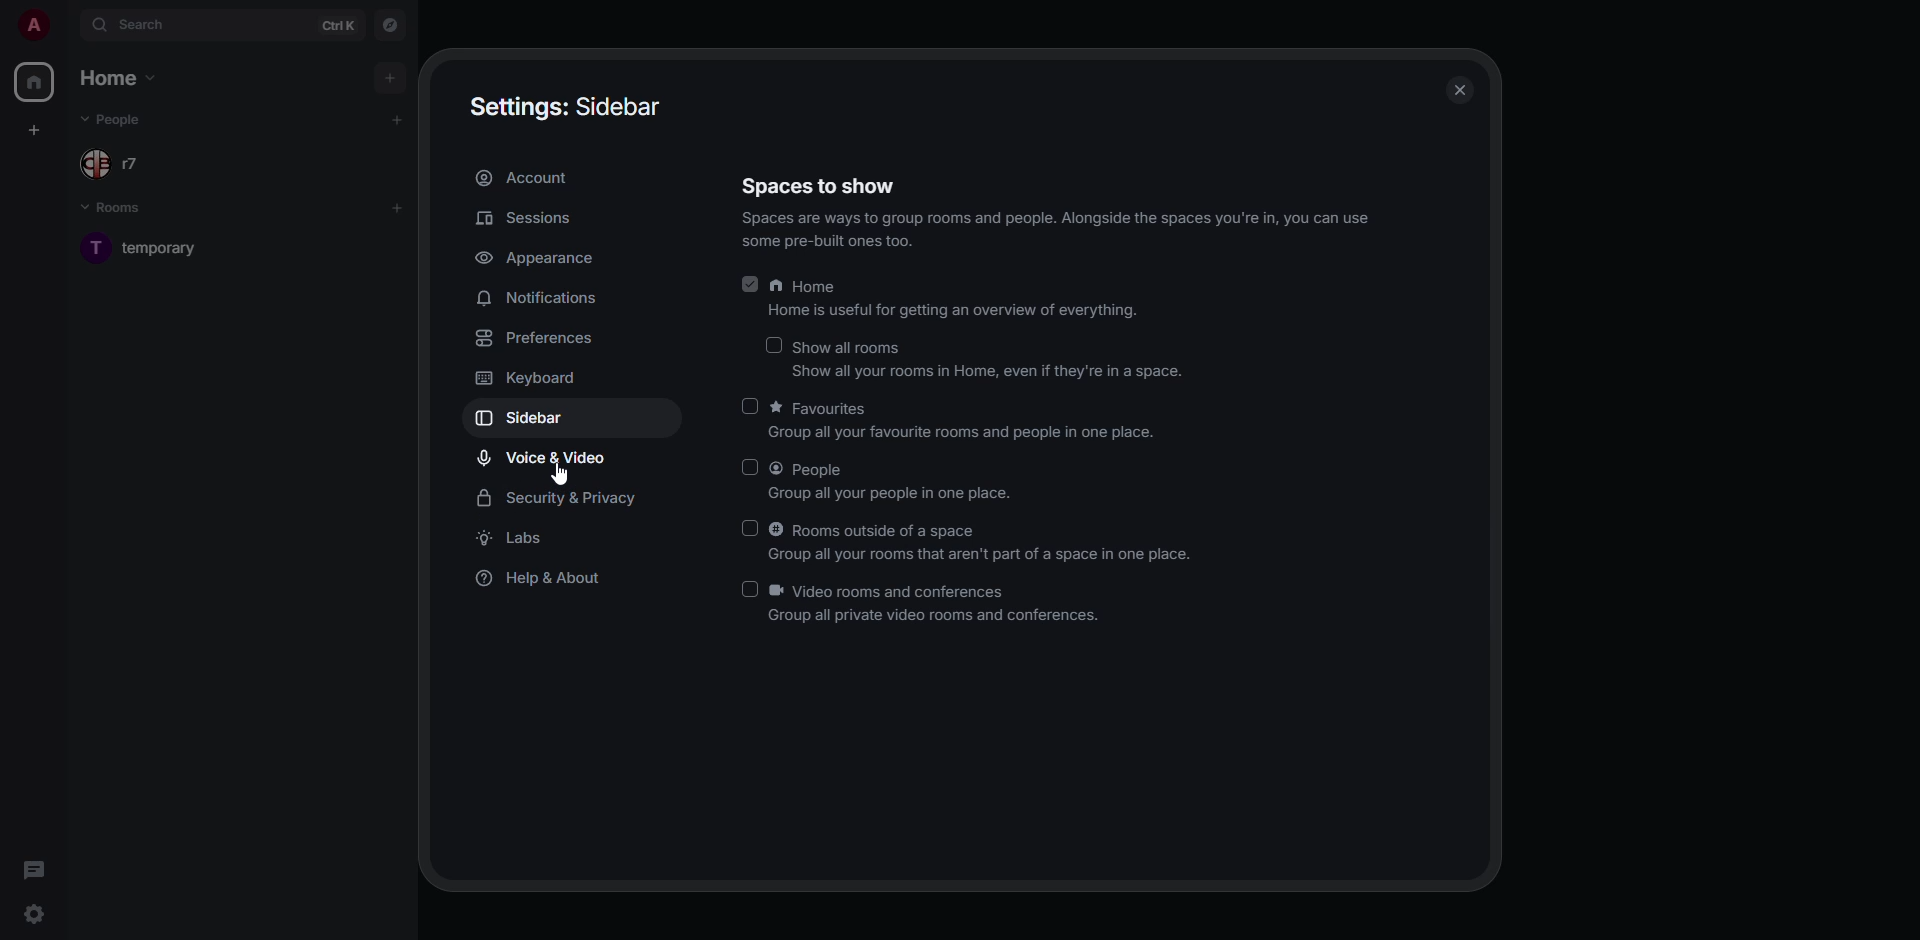 This screenshot has height=940, width=1920. I want to click on add, so click(398, 119).